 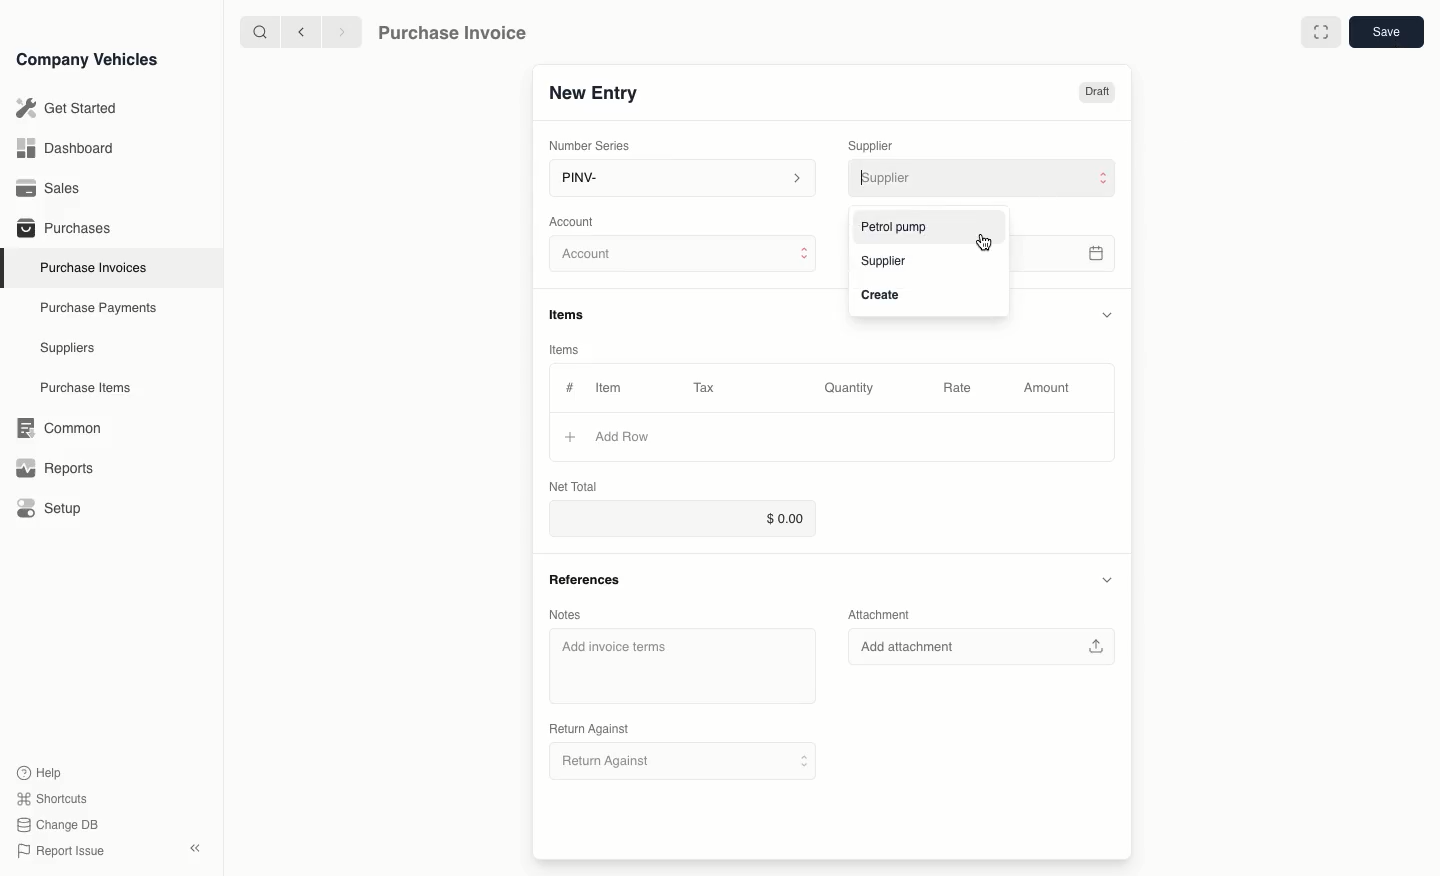 I want to click on full screen, so click(x=1320, y=32).